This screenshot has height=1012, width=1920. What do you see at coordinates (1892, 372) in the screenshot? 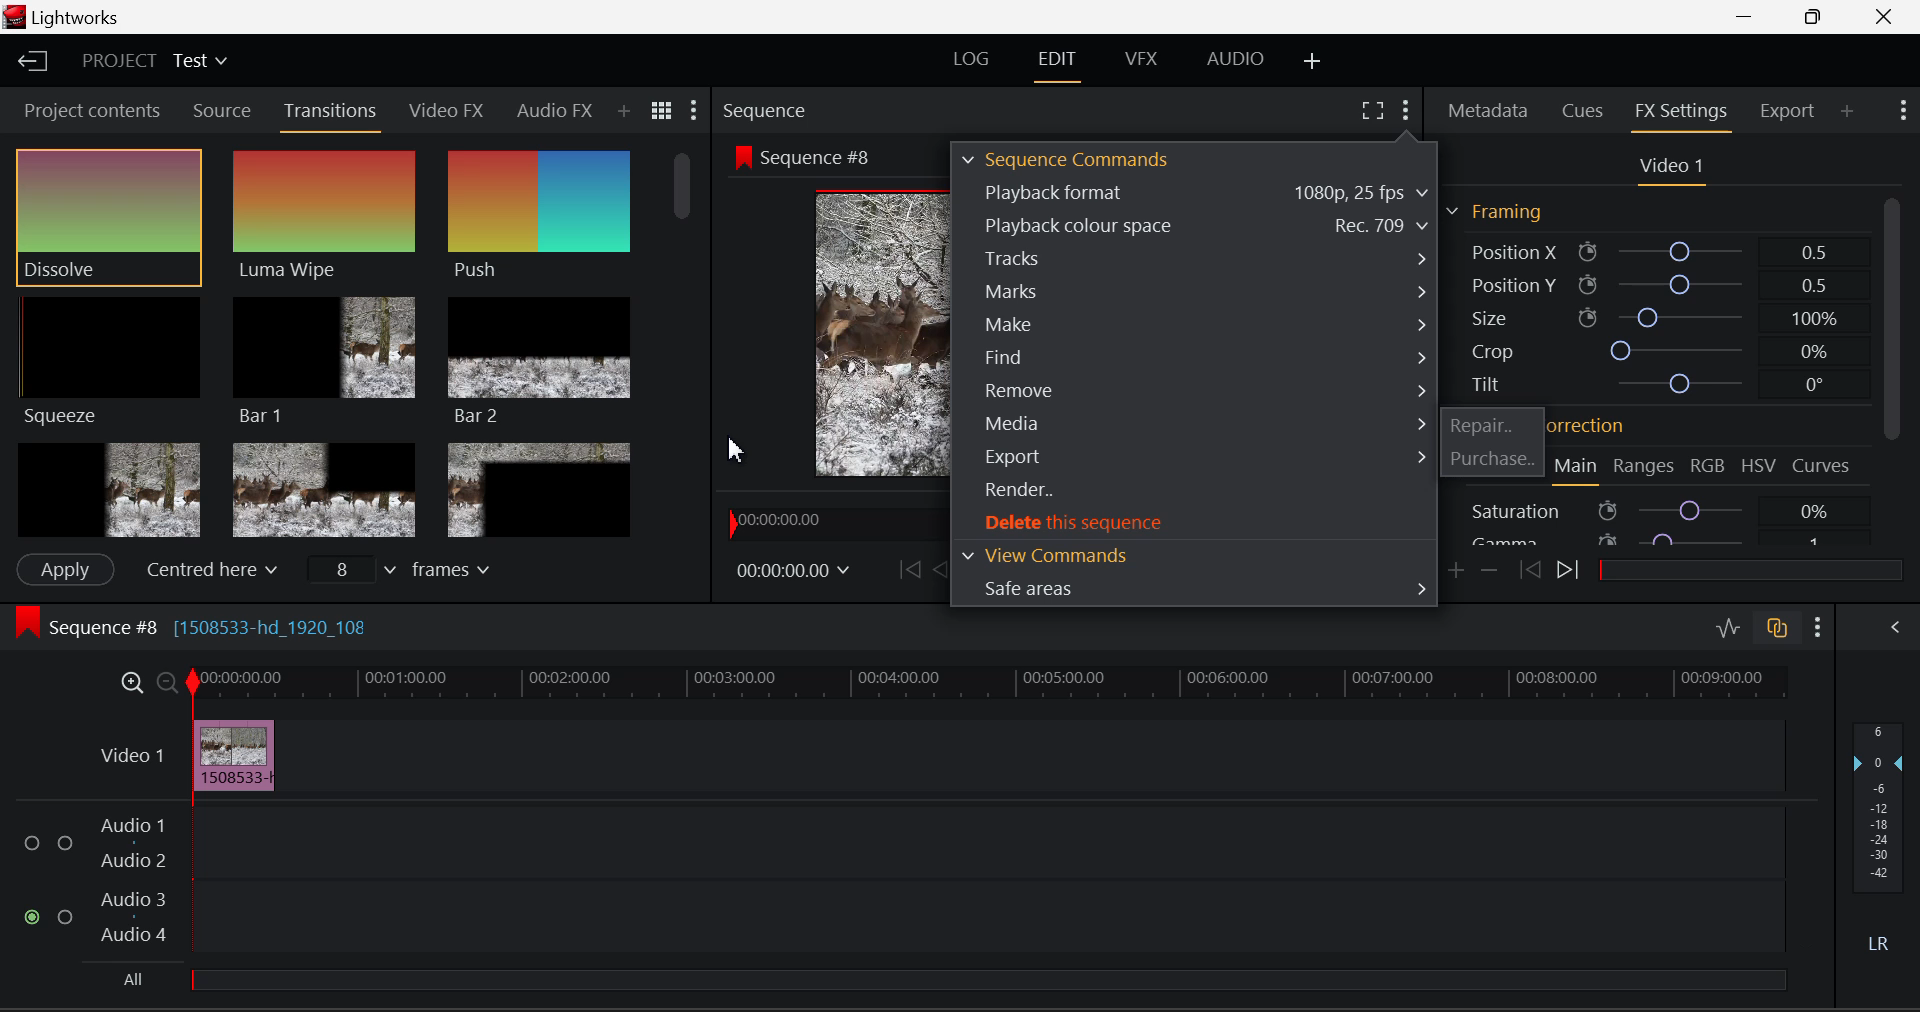
I see `Scroll Bar` at bounding box center [1892, 372].